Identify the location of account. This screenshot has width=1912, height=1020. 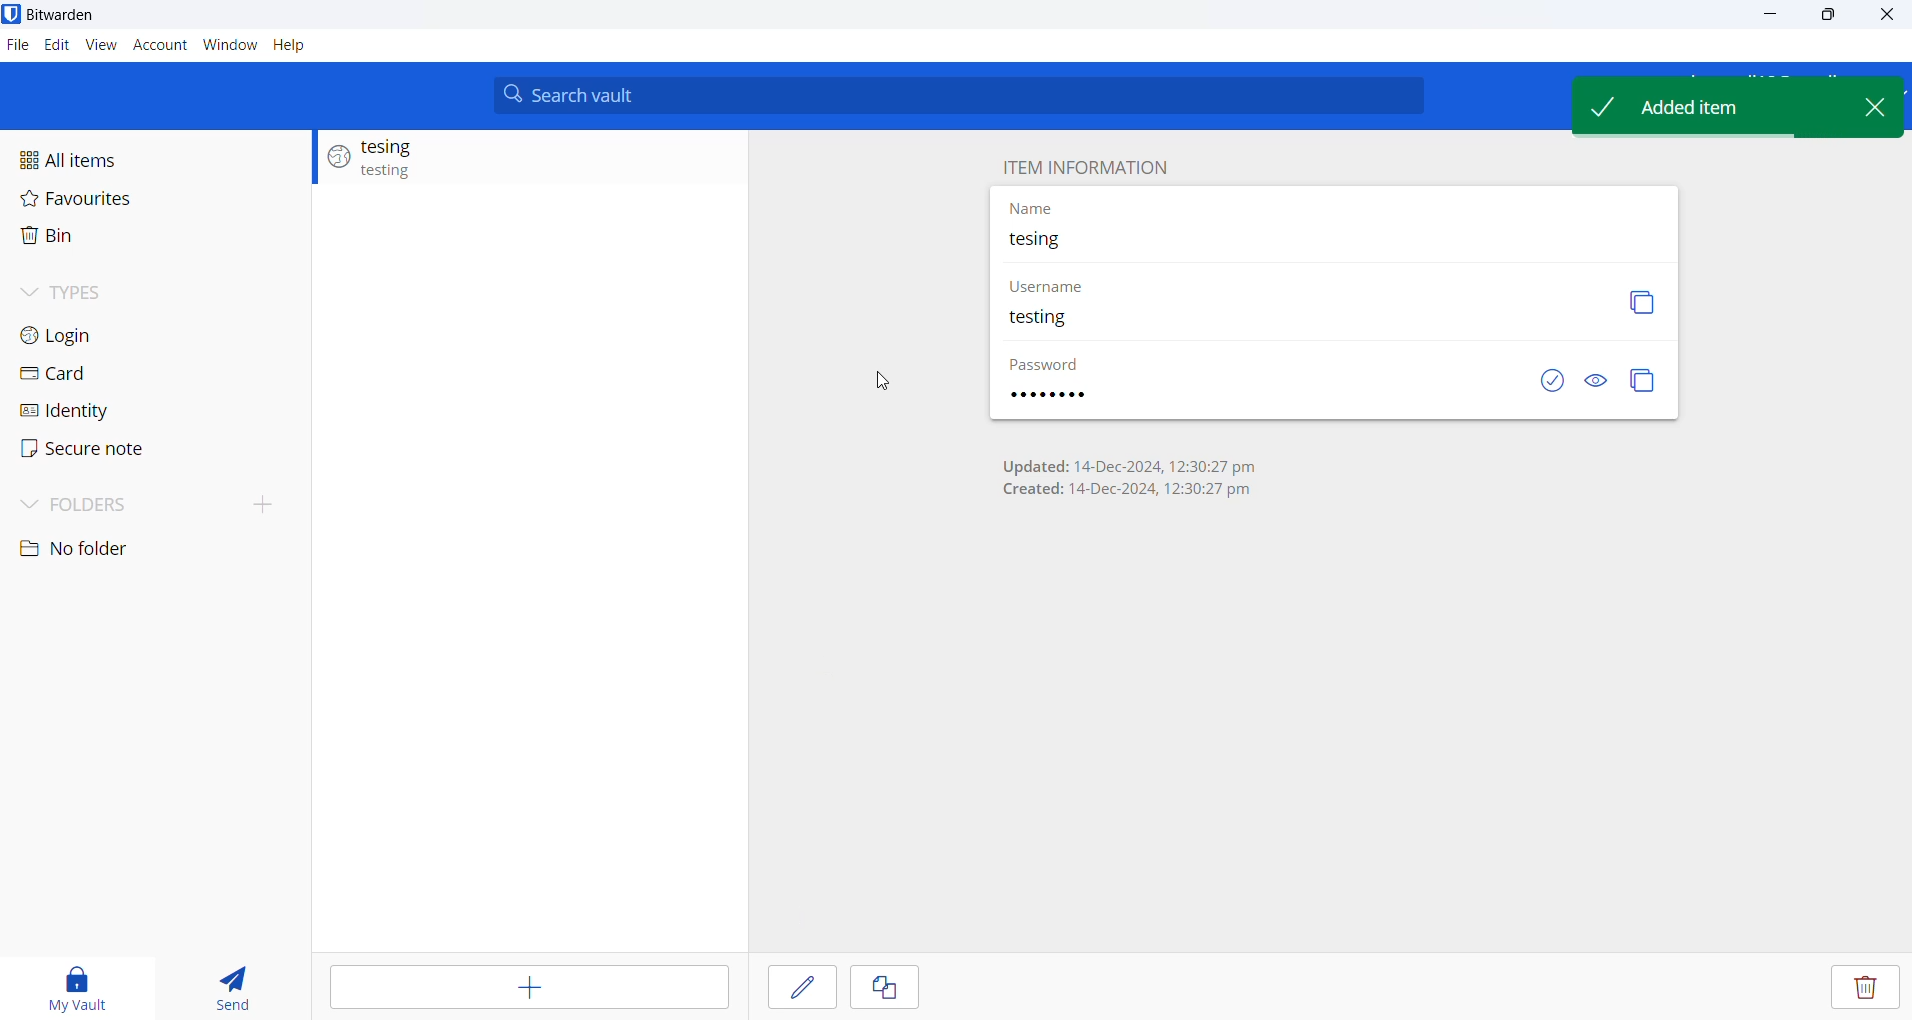
(161, 47).